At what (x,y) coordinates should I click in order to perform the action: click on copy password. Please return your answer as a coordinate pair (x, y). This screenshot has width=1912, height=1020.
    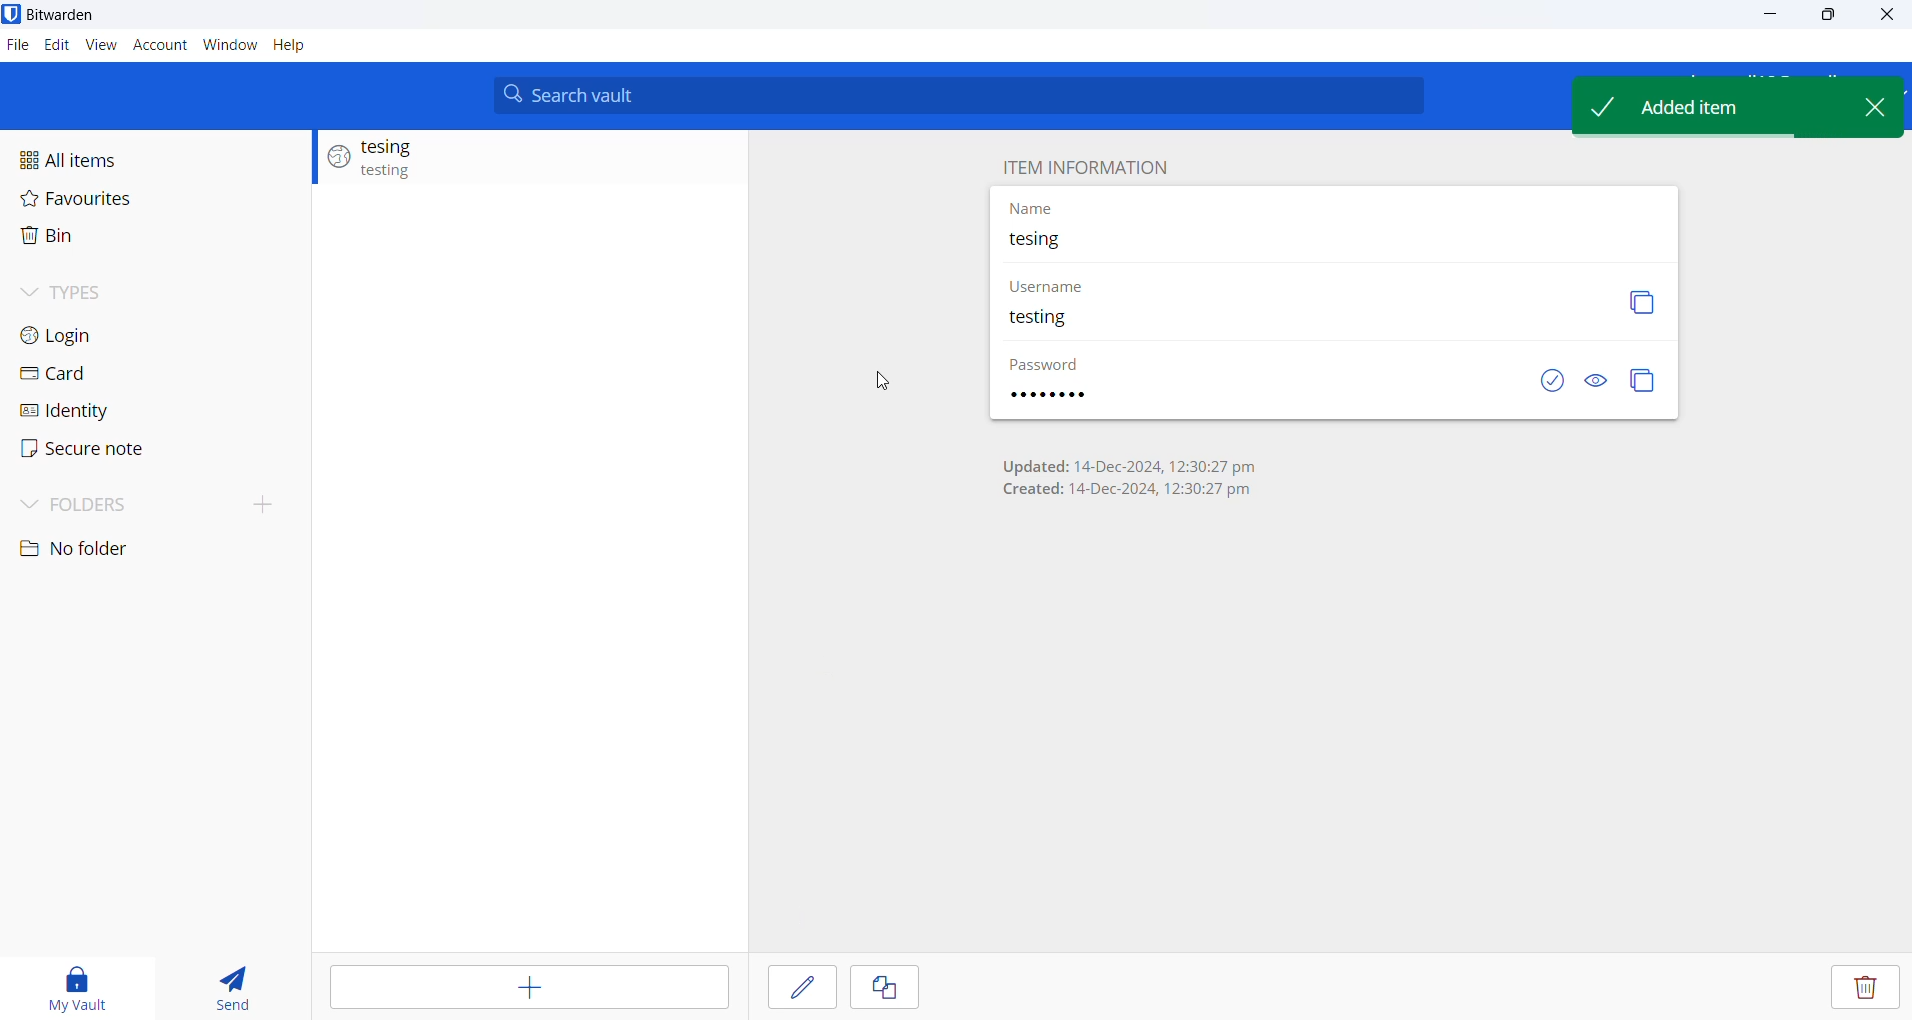
    Looking at the image, I should click on (1647, 381).